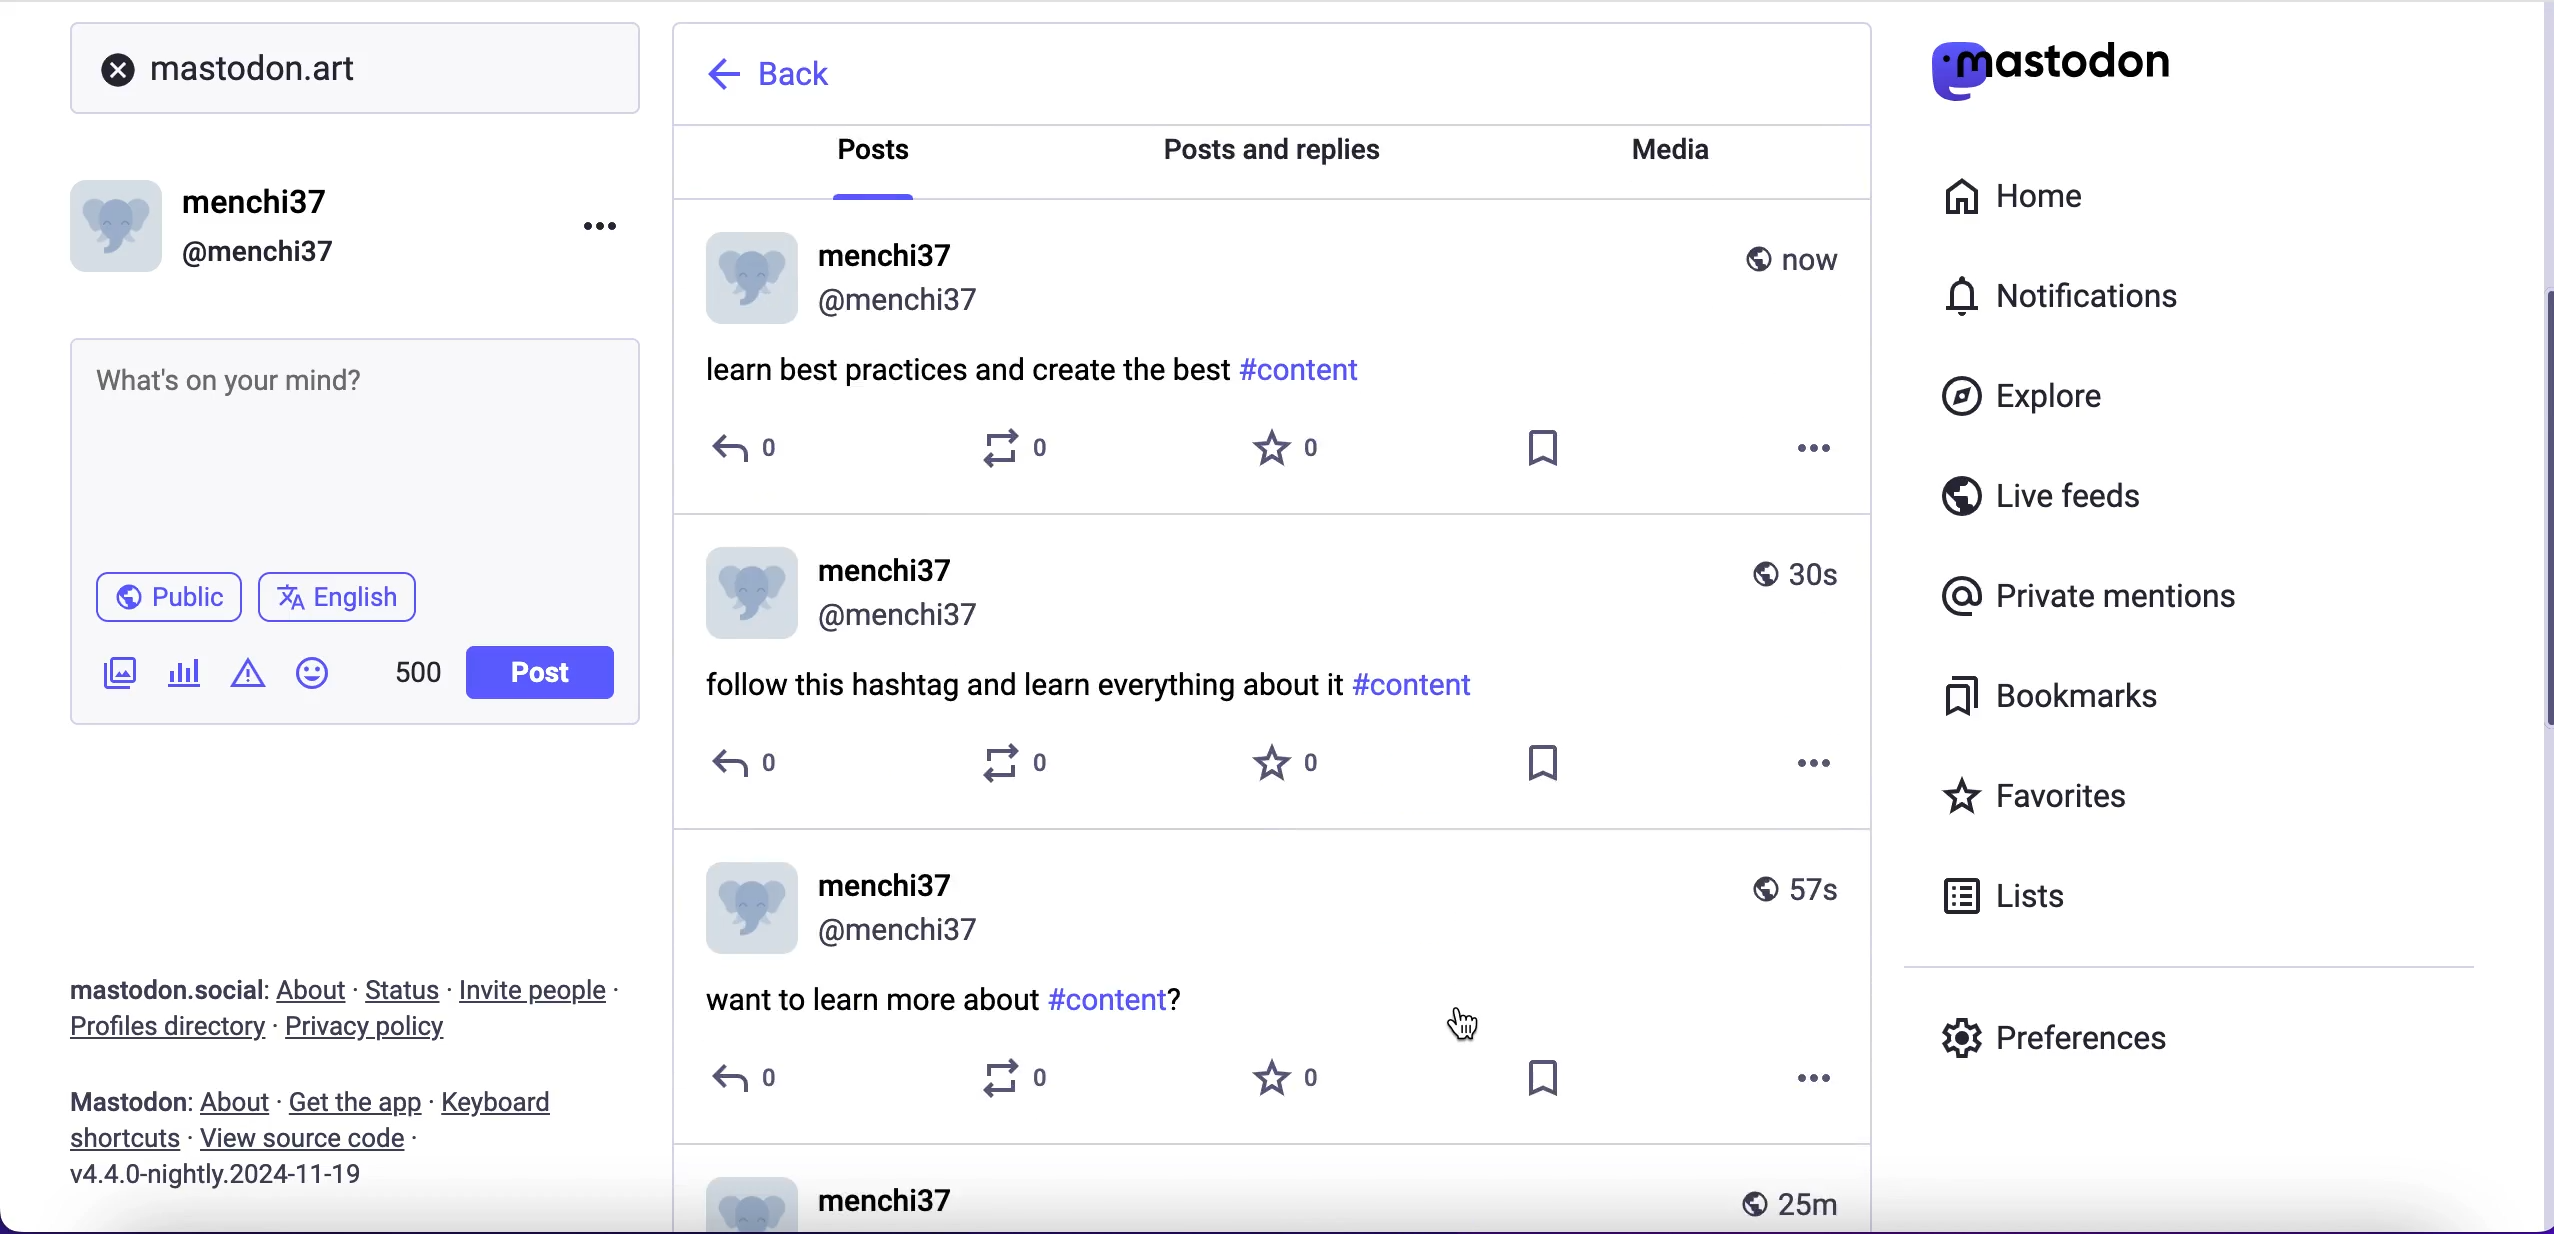 The height and width of the screenshot is (1234, 2554). What do you see at coordinates (2107, 302) in the screenshot?
I see `notifications` at bounding box center [2107, 302].